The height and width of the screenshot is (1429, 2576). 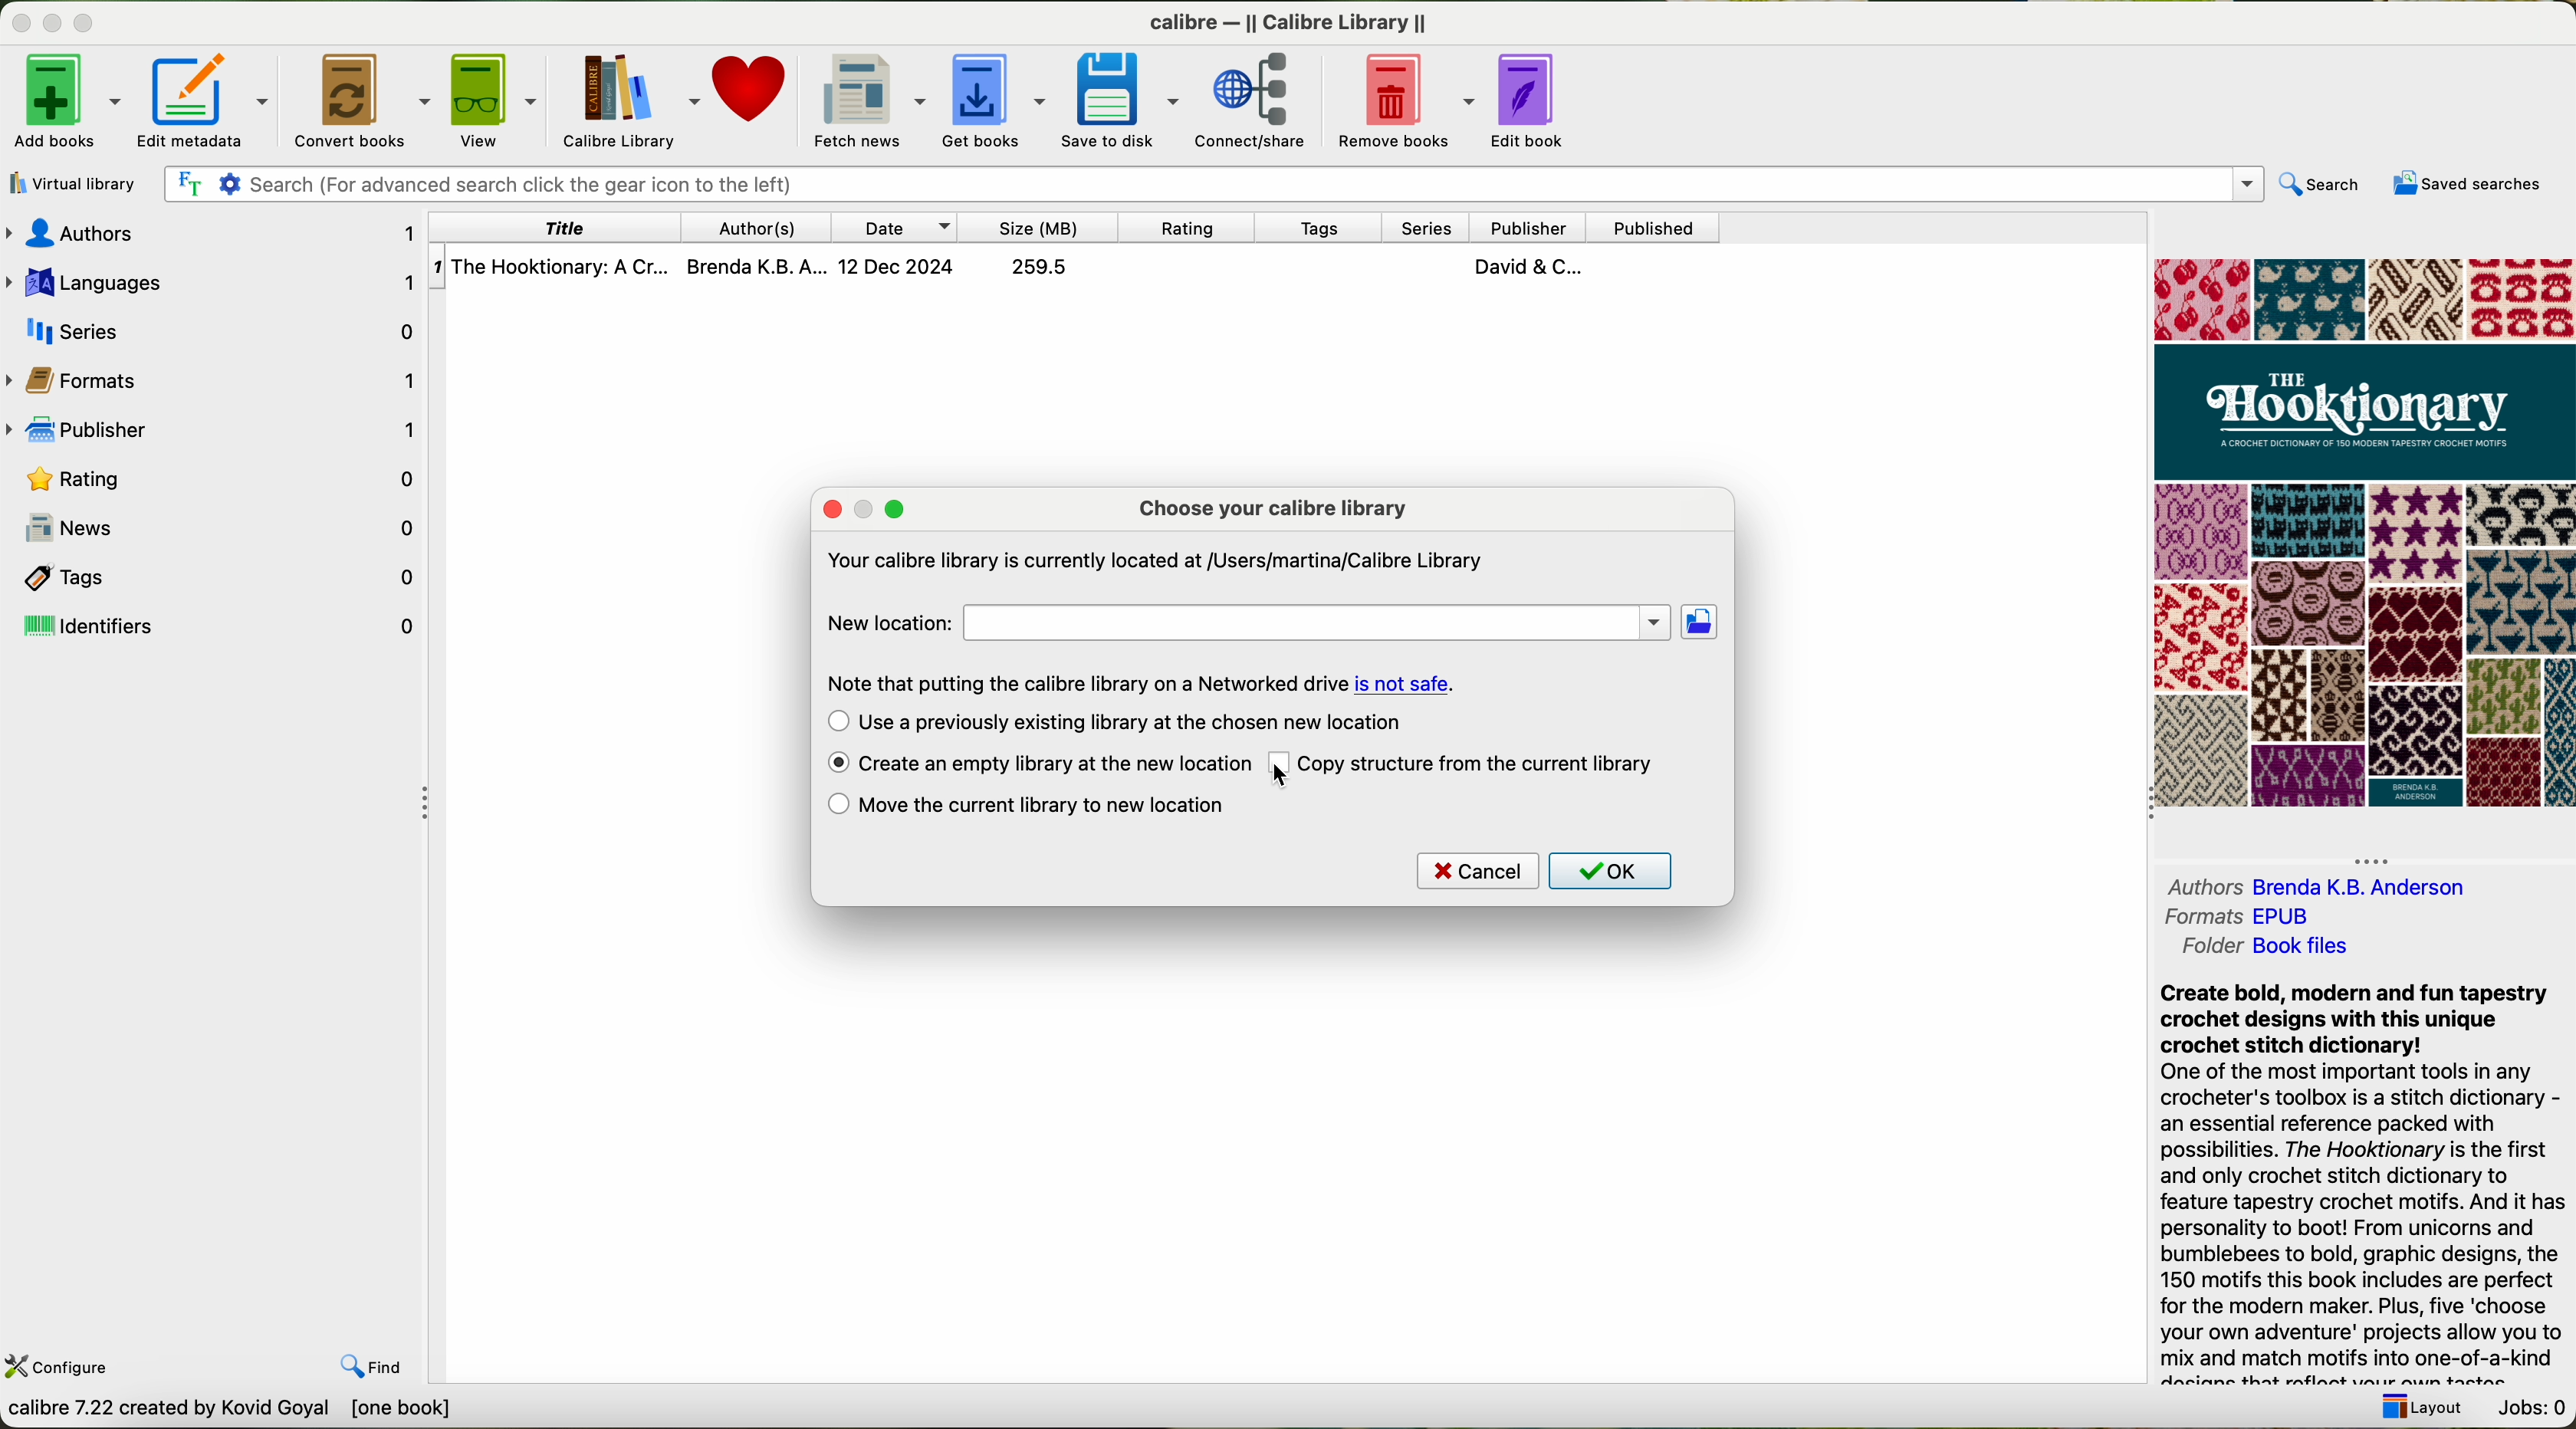 I want to click on authors, so click(x=765, y=227).